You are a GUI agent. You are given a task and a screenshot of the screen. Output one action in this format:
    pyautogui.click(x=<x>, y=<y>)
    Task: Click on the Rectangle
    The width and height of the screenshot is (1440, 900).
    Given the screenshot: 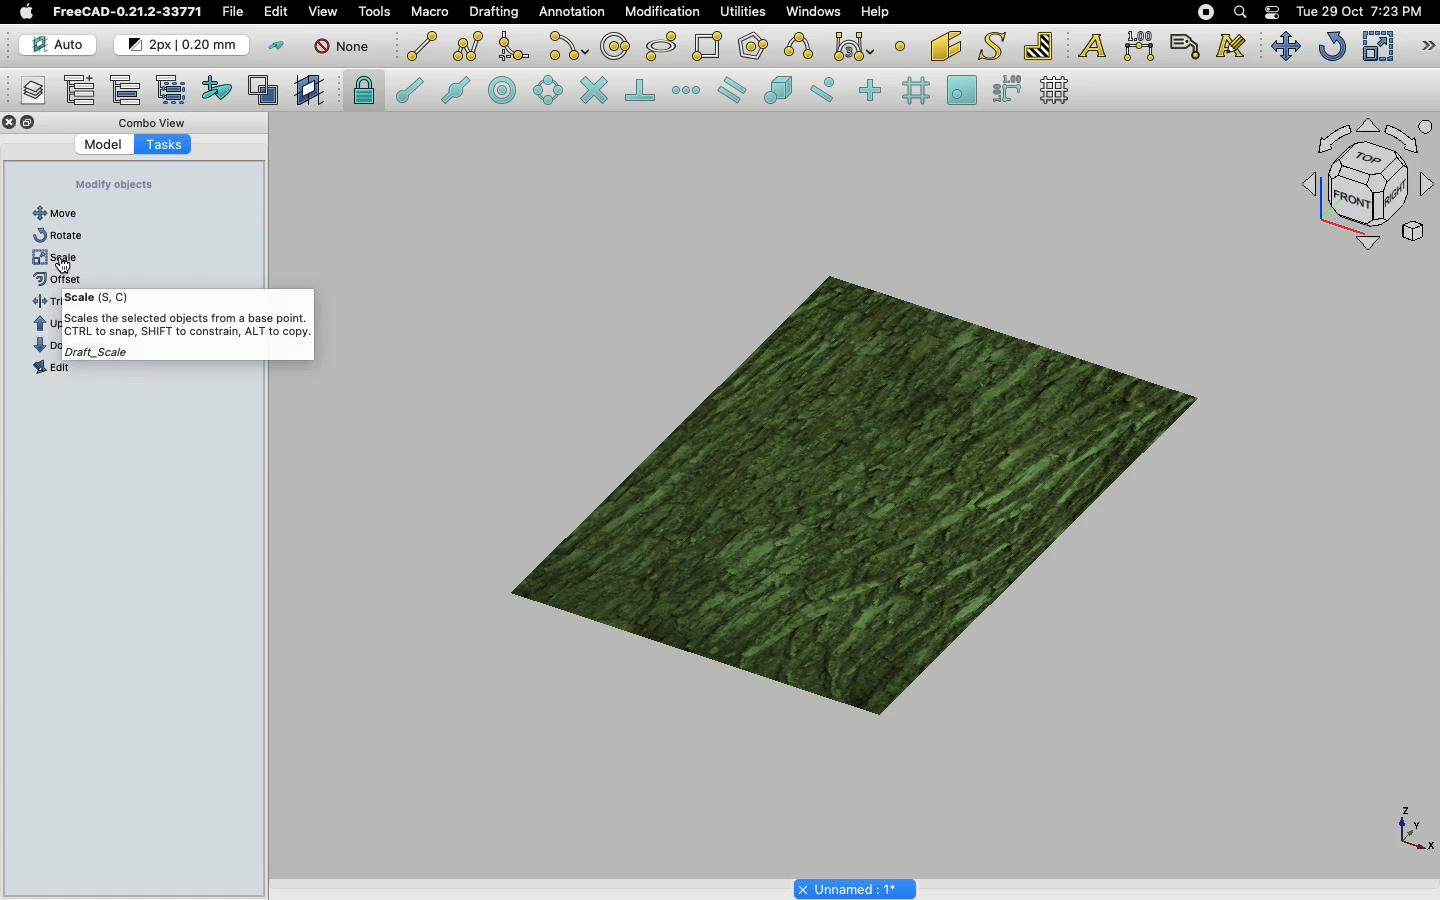 What is the action you would take?
    pyautogui.click(x=67, y=257)
    